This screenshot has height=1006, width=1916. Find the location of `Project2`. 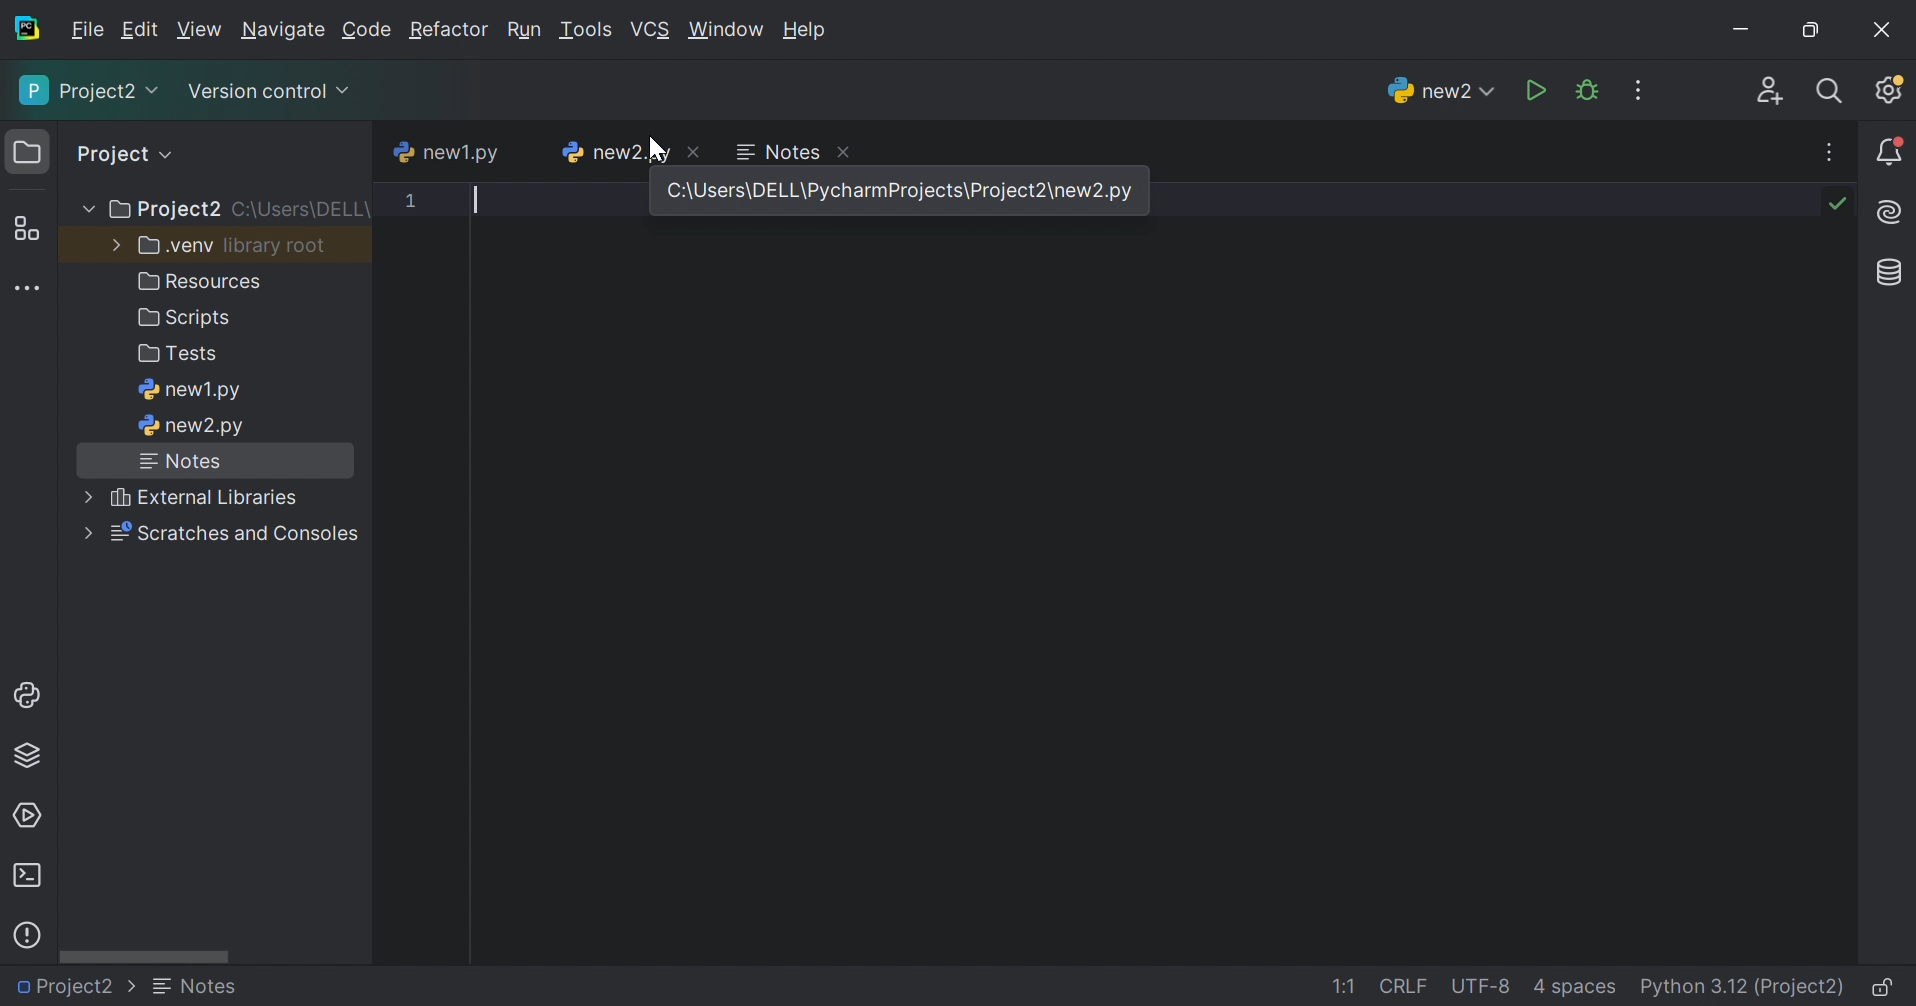

Project2 is located at coordinates (89, 91).